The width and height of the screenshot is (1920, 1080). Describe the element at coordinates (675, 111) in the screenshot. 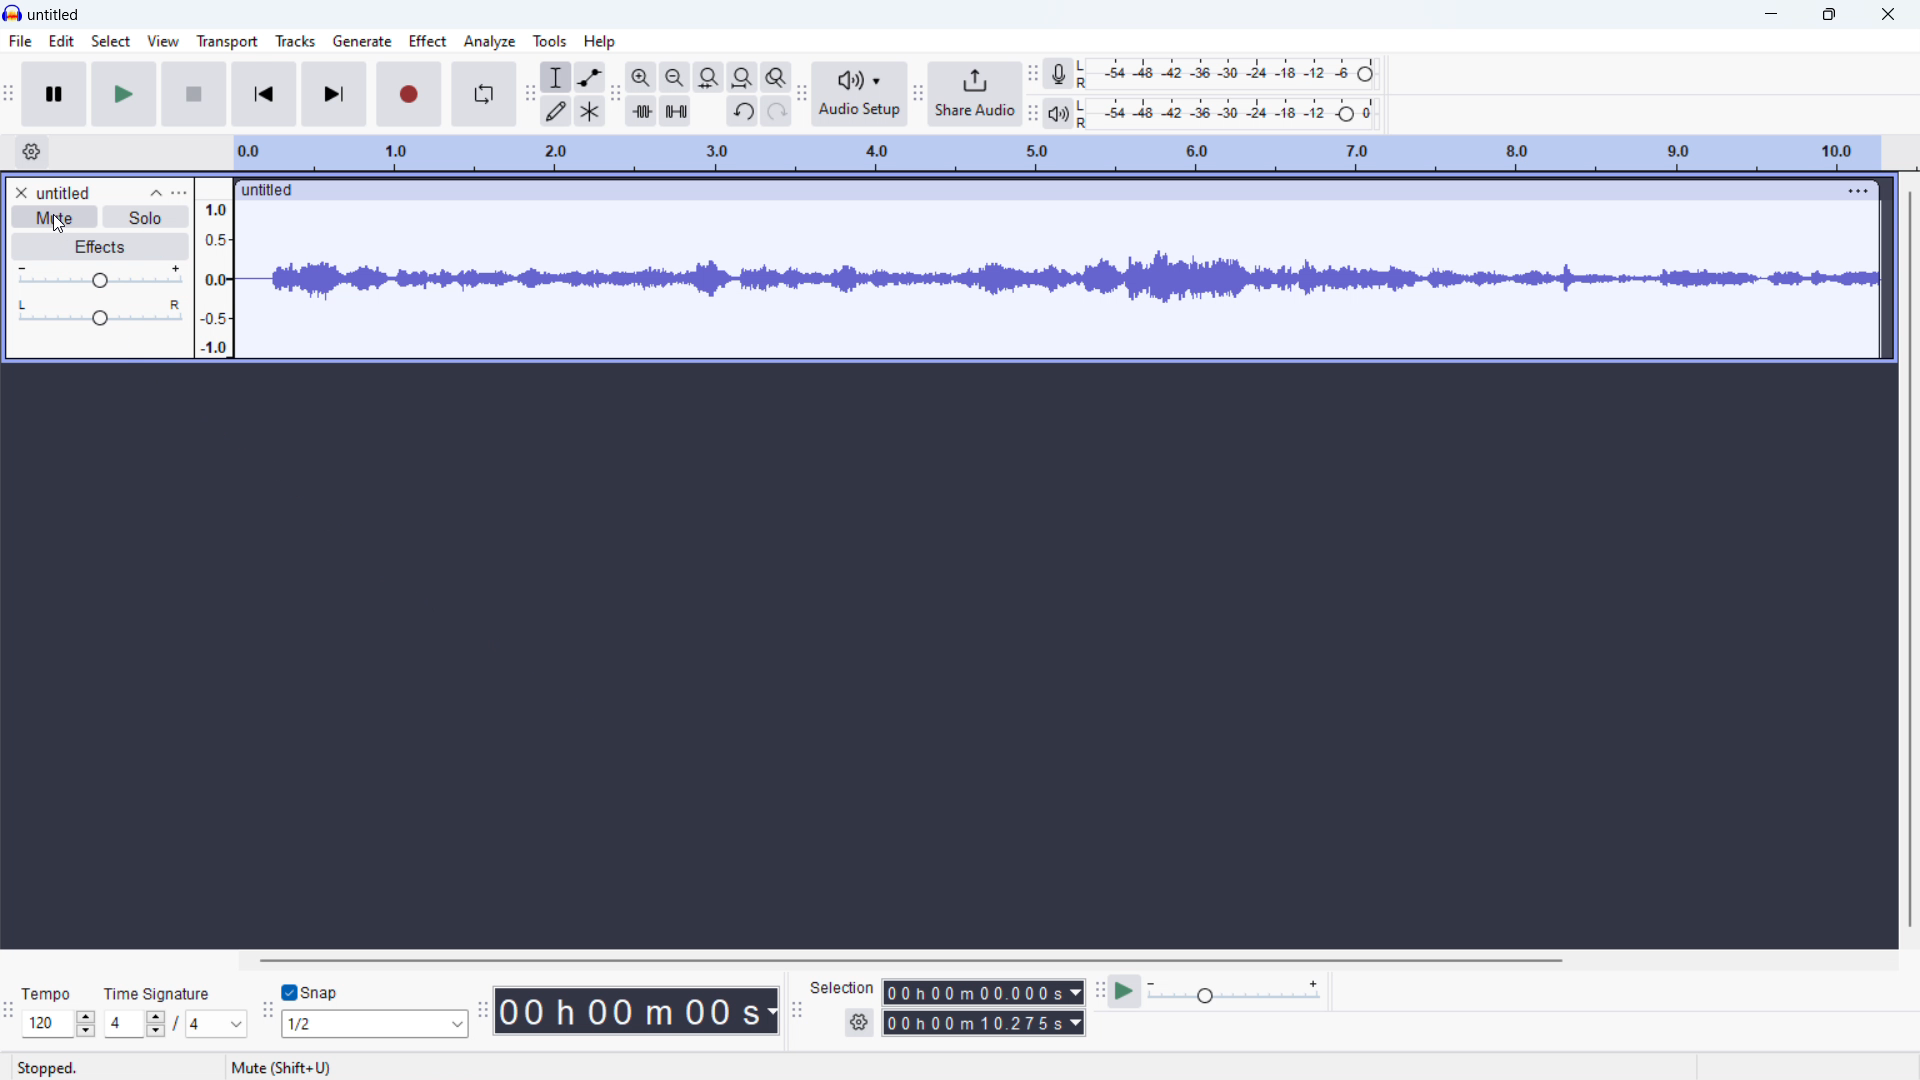

I see `silence audio selection` at that location.